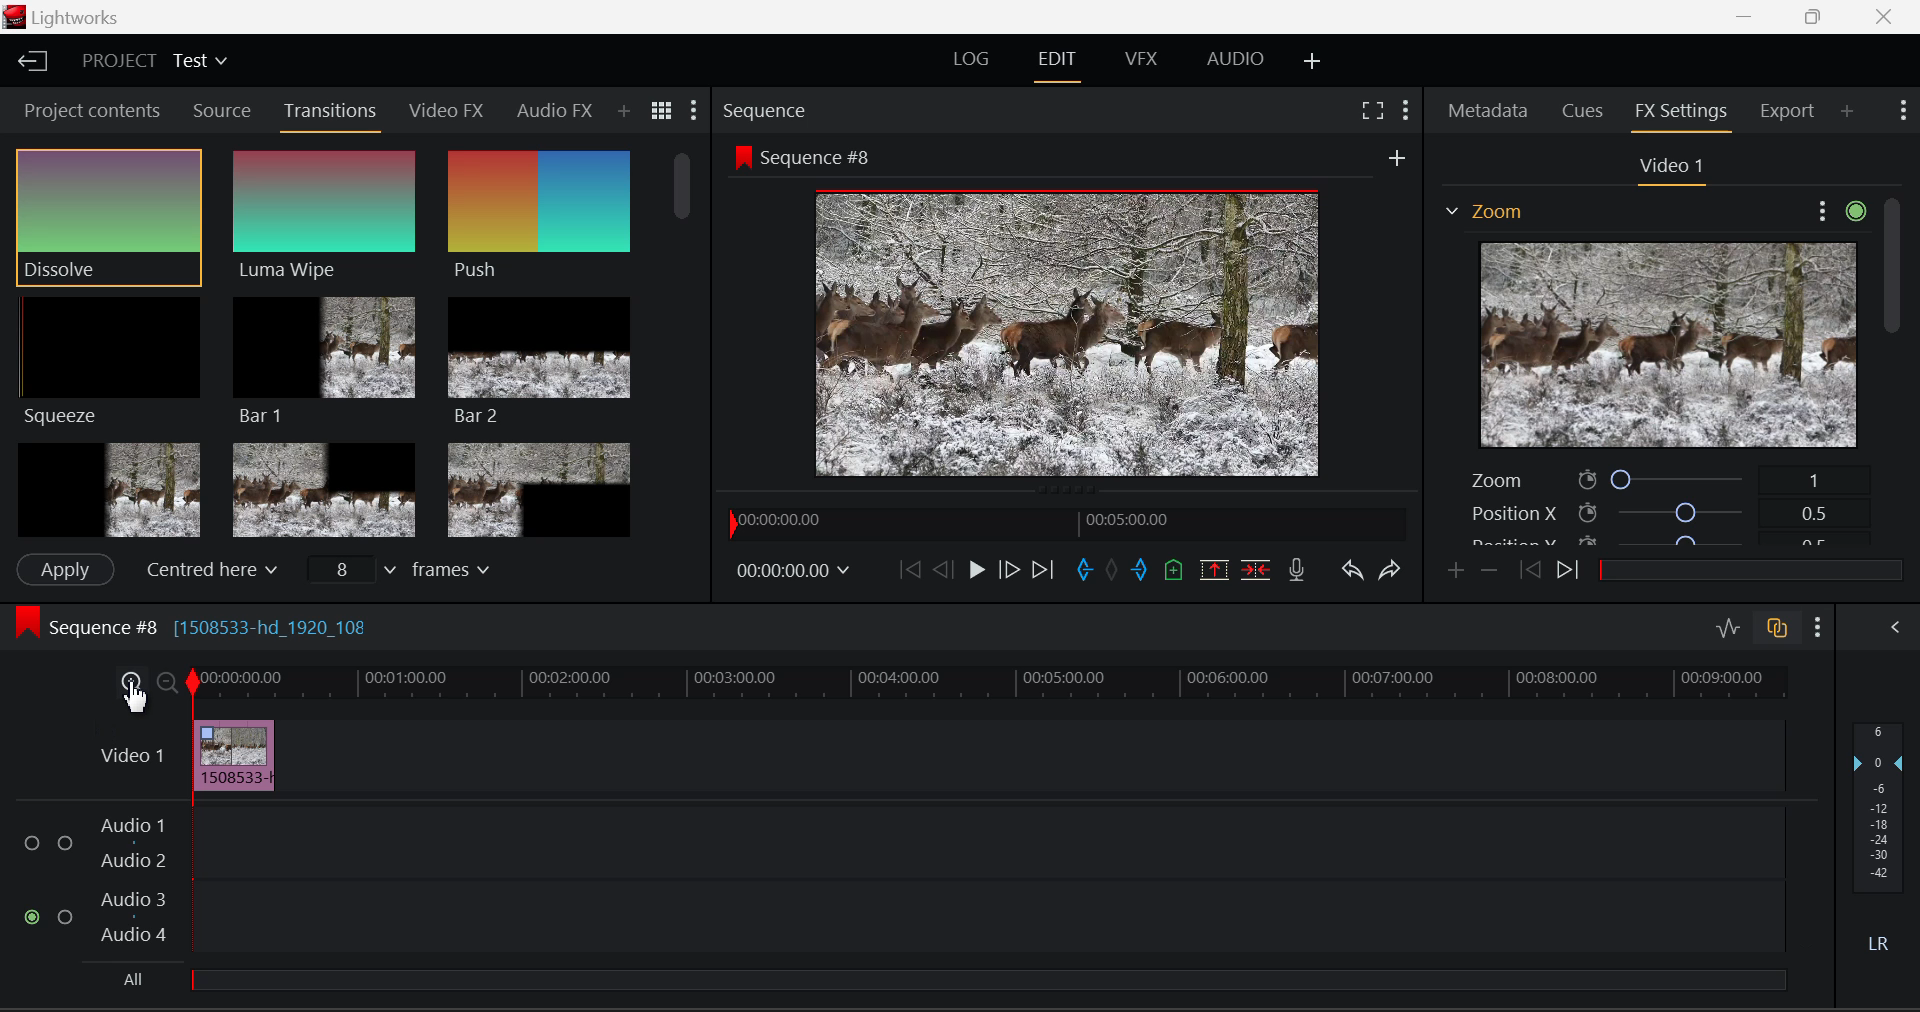  I want to click on To End, so click(1042, 571).